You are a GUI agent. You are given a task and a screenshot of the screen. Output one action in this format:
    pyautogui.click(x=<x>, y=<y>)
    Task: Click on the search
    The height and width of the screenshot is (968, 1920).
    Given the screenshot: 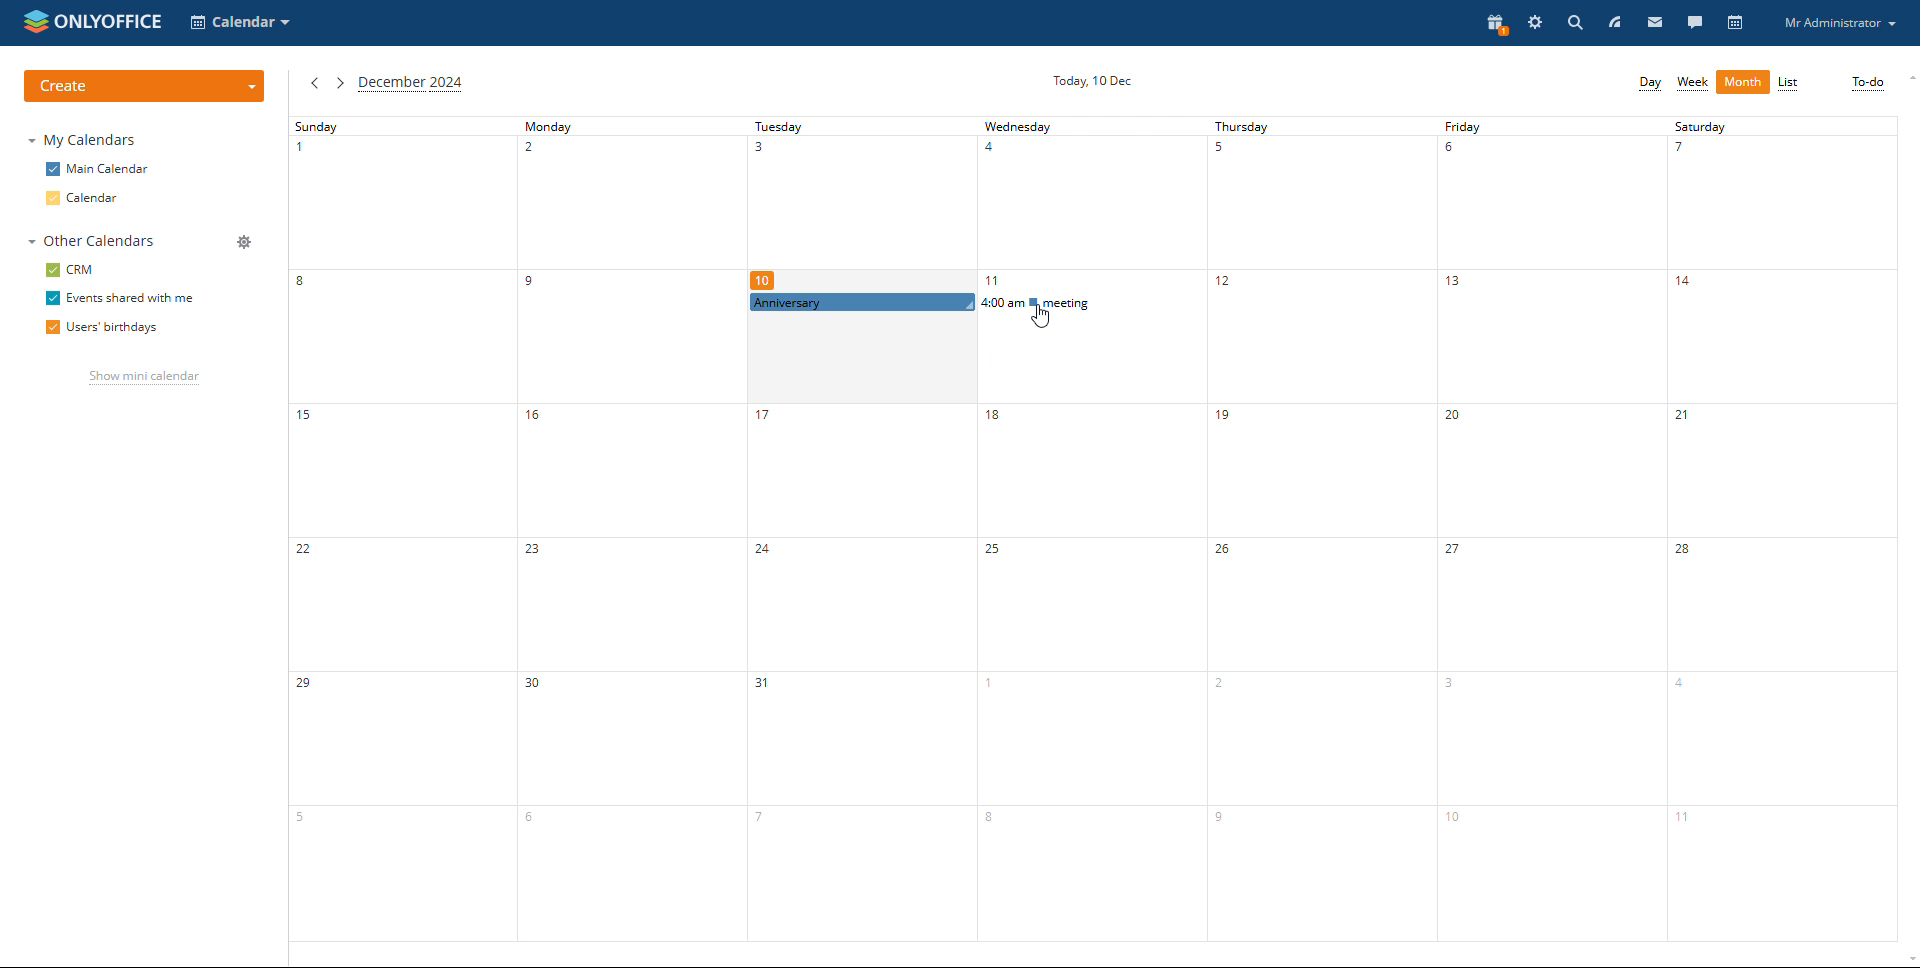 What is the action you would take?
    pyautogui.click(x=1574, y=23)
    